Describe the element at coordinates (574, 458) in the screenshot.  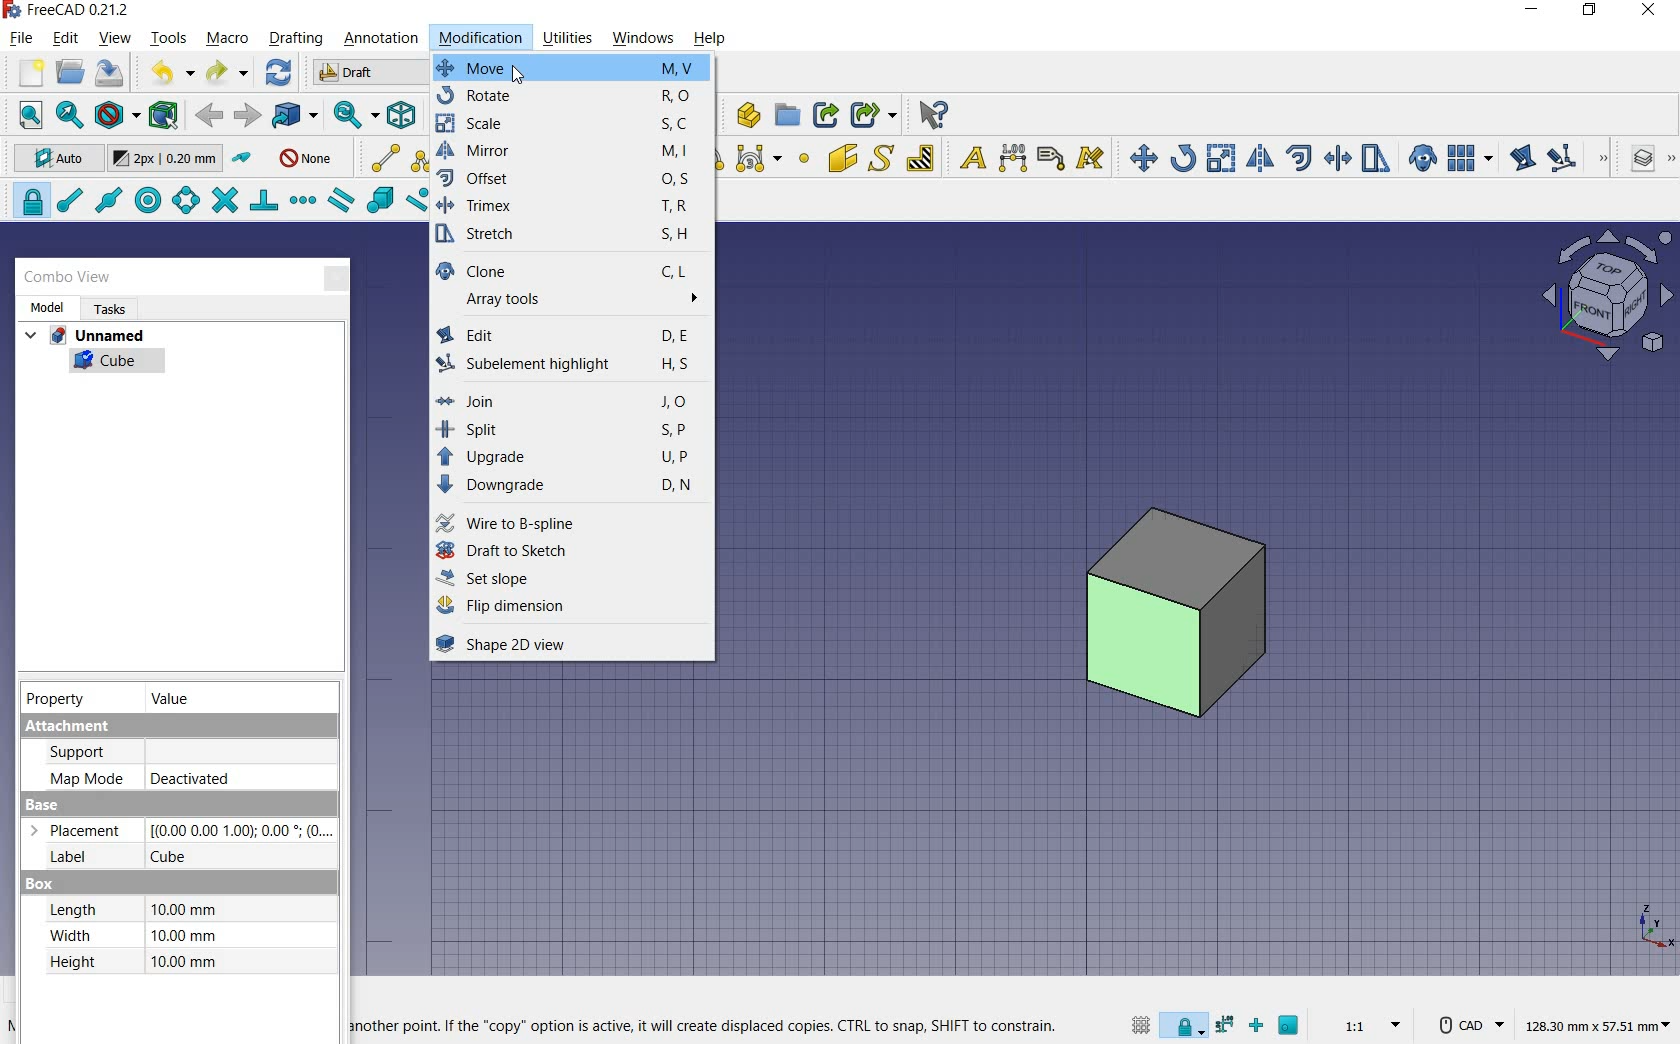
I see `upgrade` at that location.